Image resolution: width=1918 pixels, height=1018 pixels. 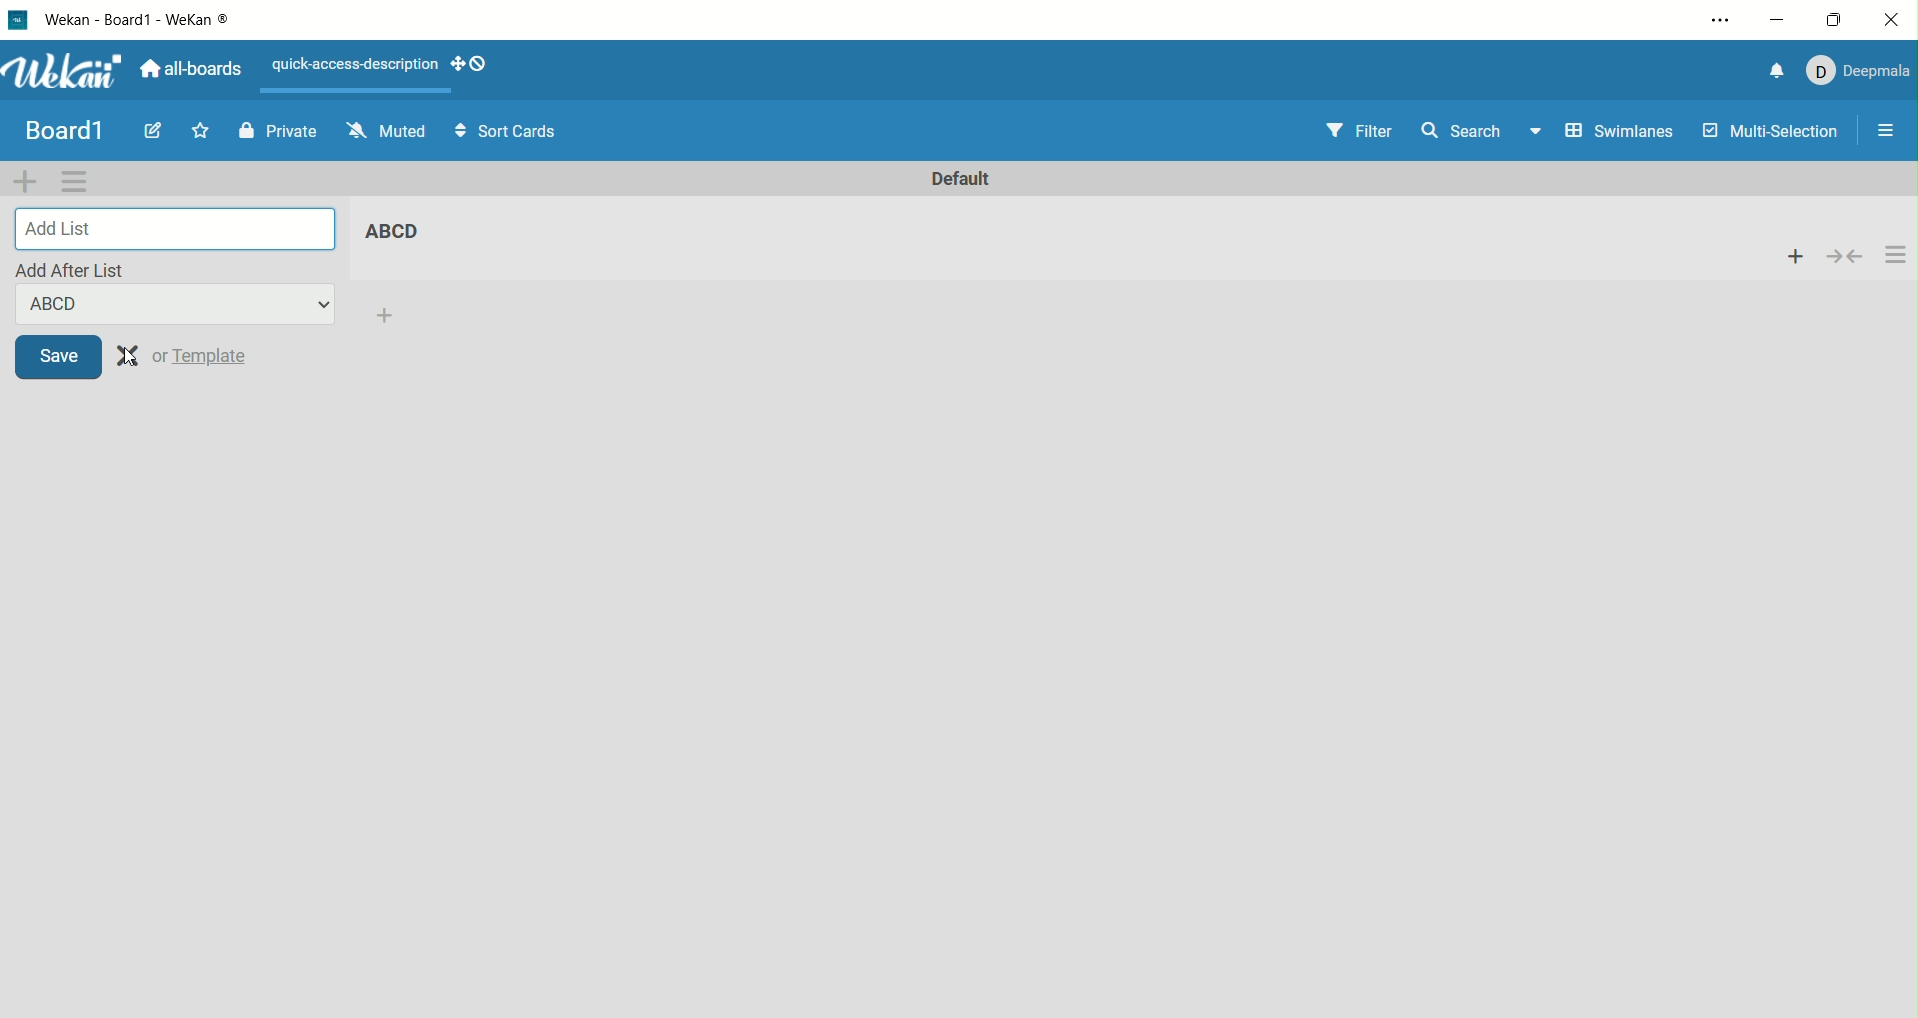 I want to click on add card, so click(x=1789, y=254).